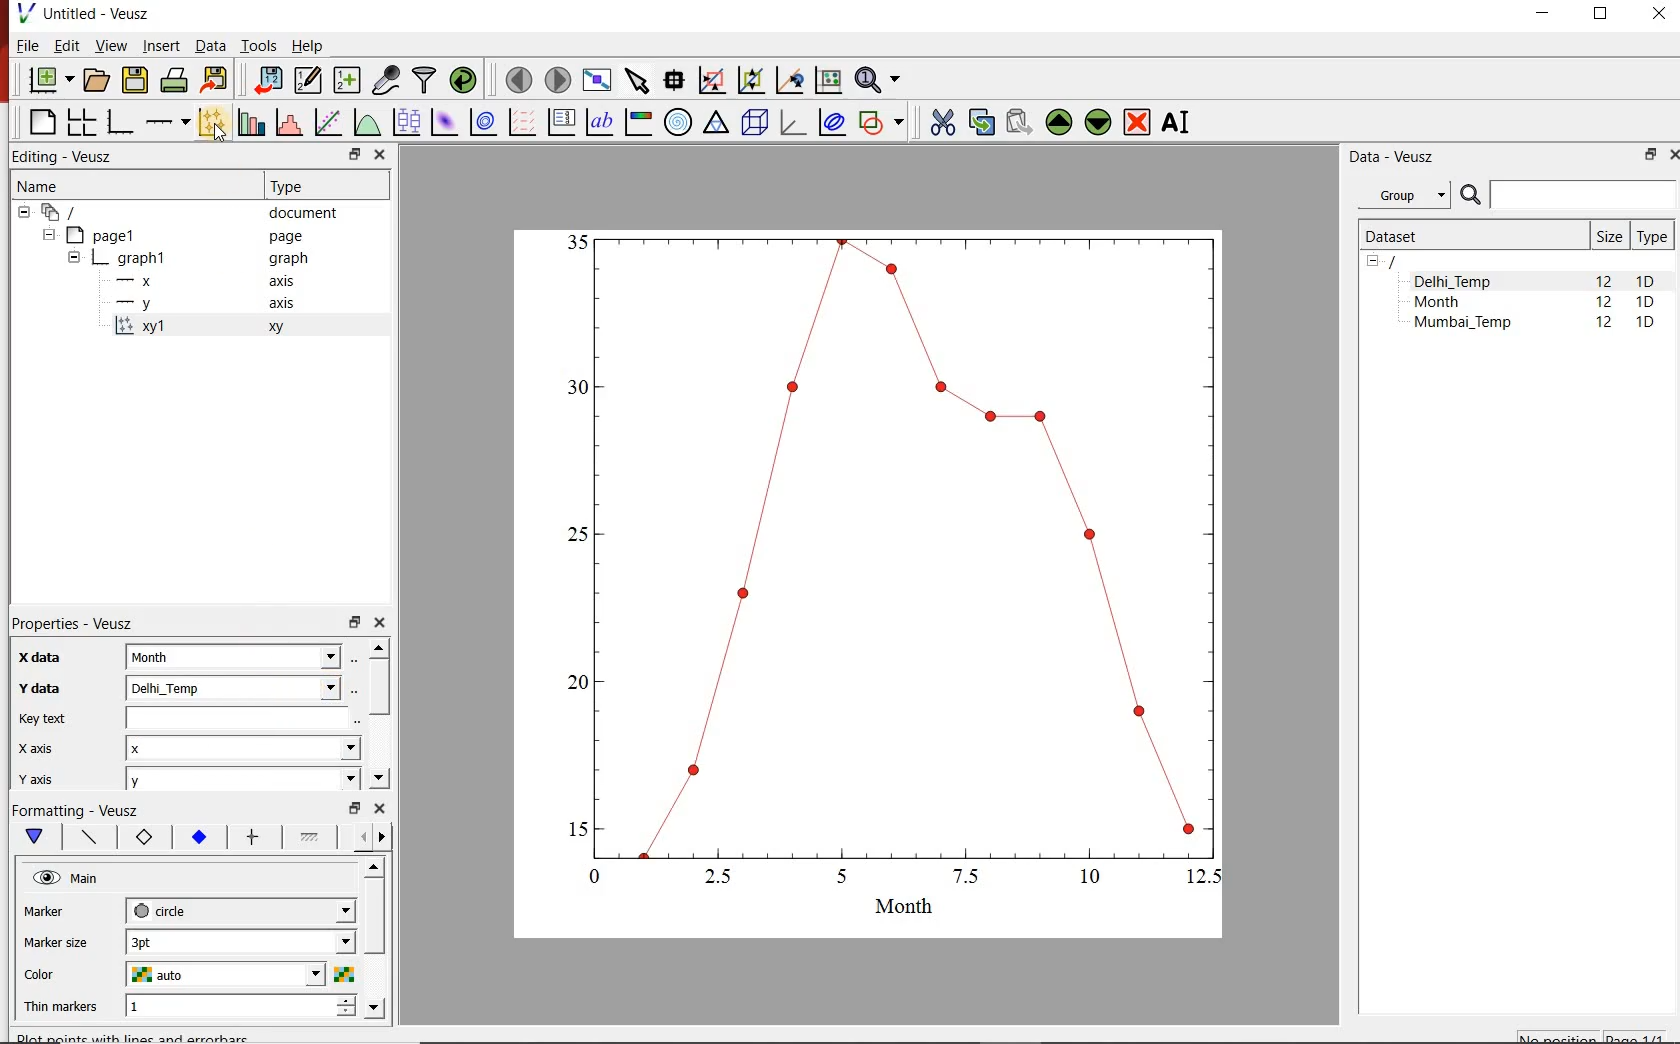 The width and height of the screenshot is (1680, 1044). Describe the element at coordinates (210, 123) in the screenshot. I see `plot points with lines and errorbars` at that location.